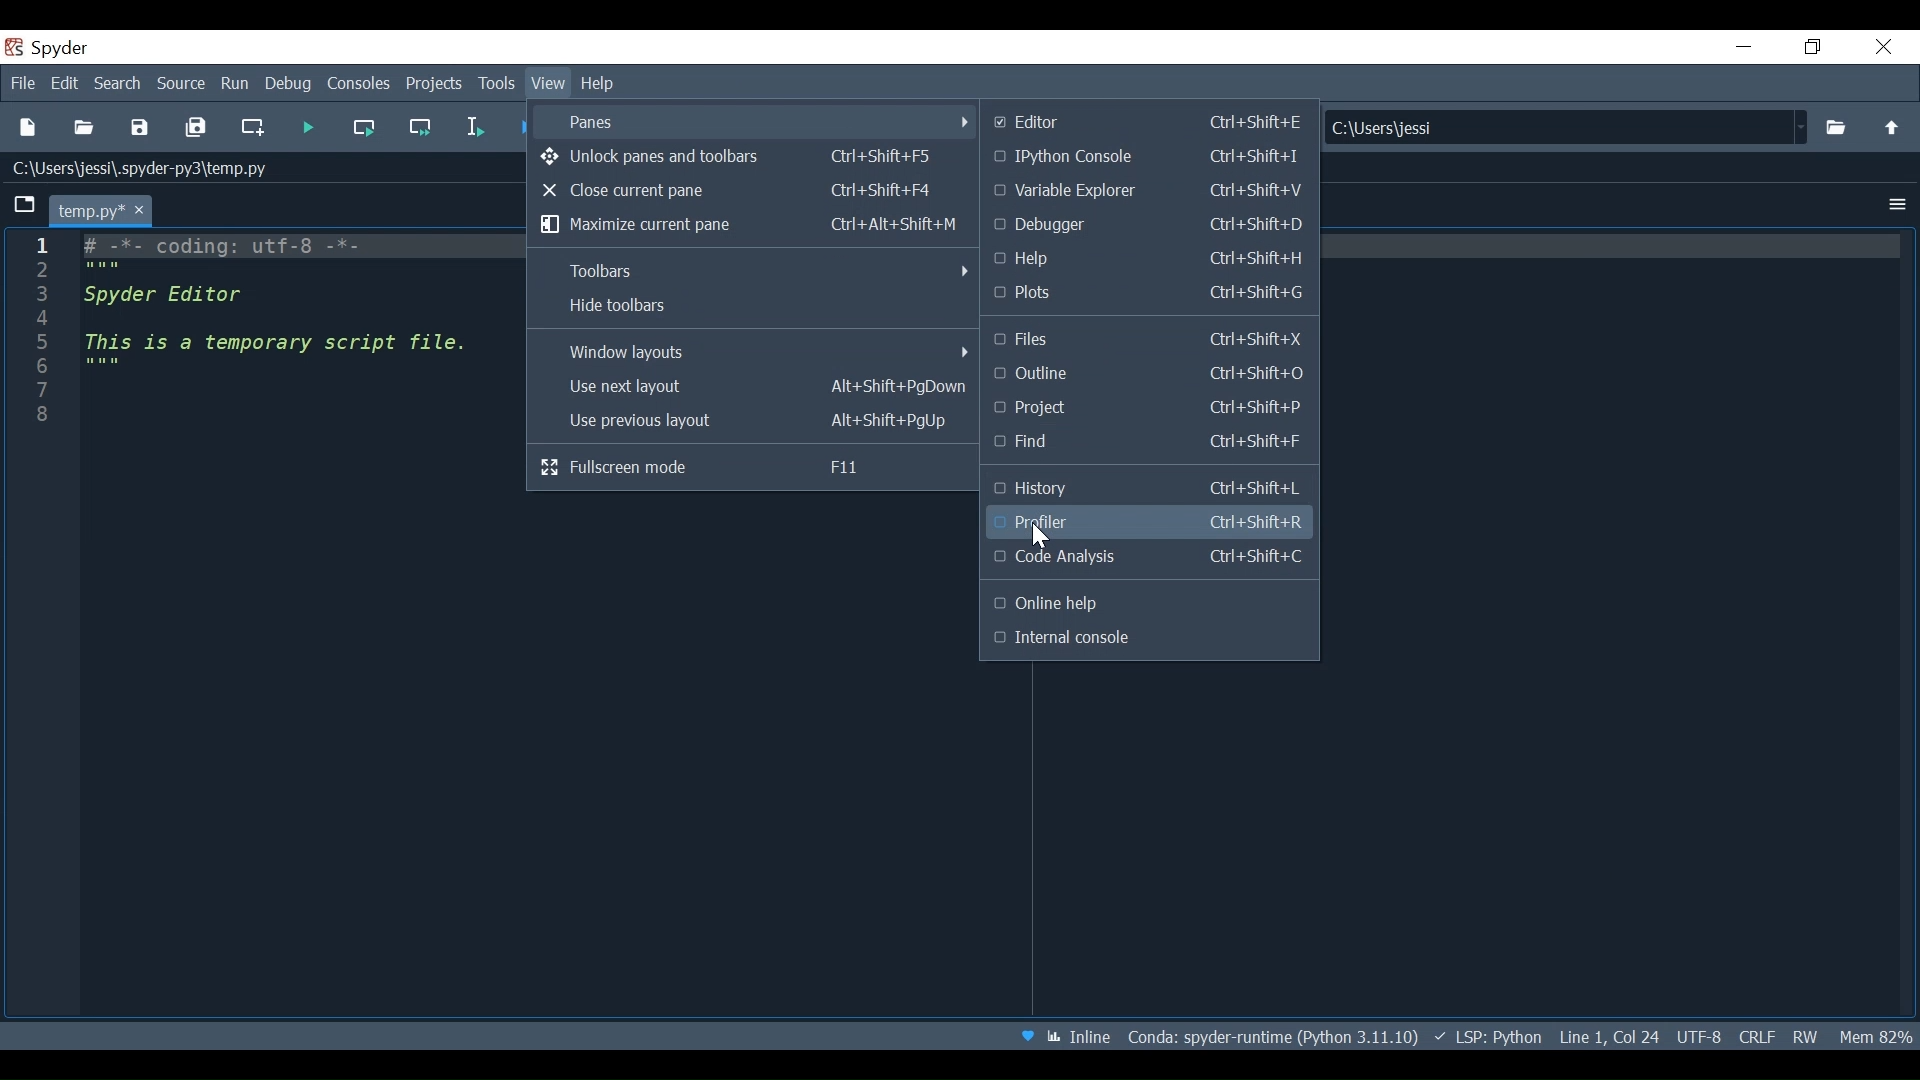 This screenshot has width=1920, height=1080. I want to click on Window layouts, so click(755, 350).